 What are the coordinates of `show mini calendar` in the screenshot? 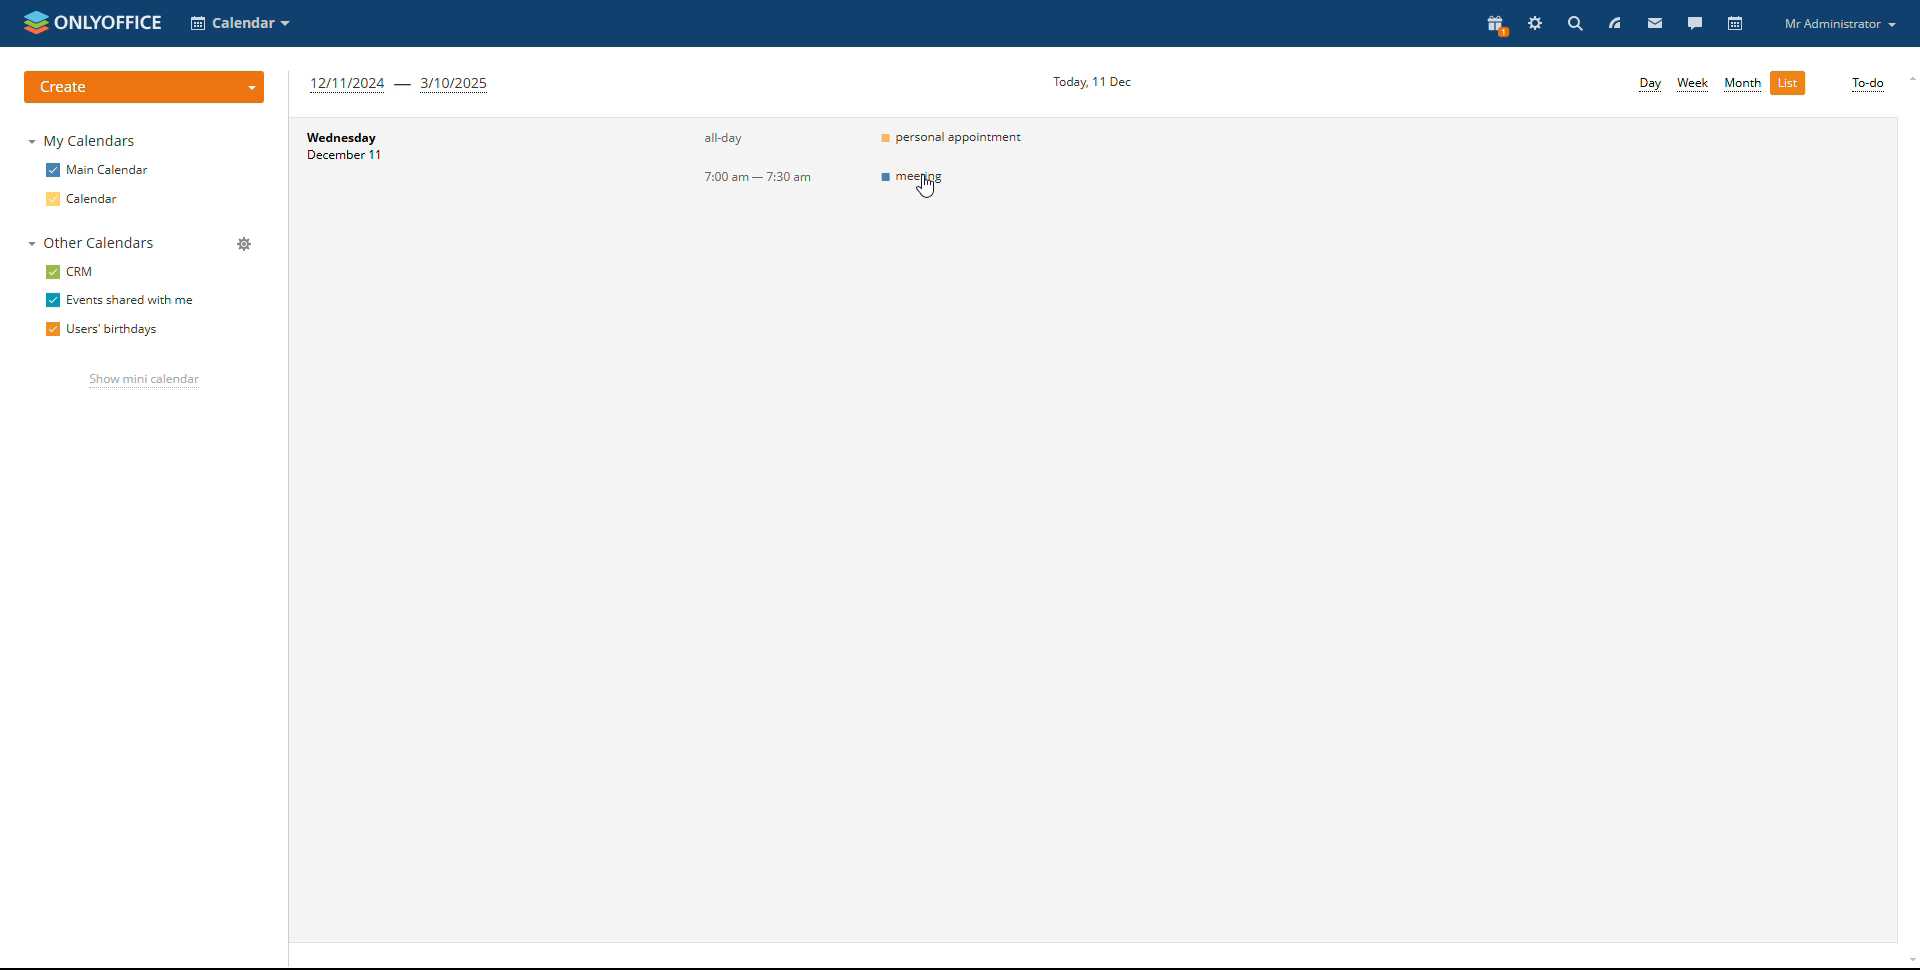 It's located at (143, 382).